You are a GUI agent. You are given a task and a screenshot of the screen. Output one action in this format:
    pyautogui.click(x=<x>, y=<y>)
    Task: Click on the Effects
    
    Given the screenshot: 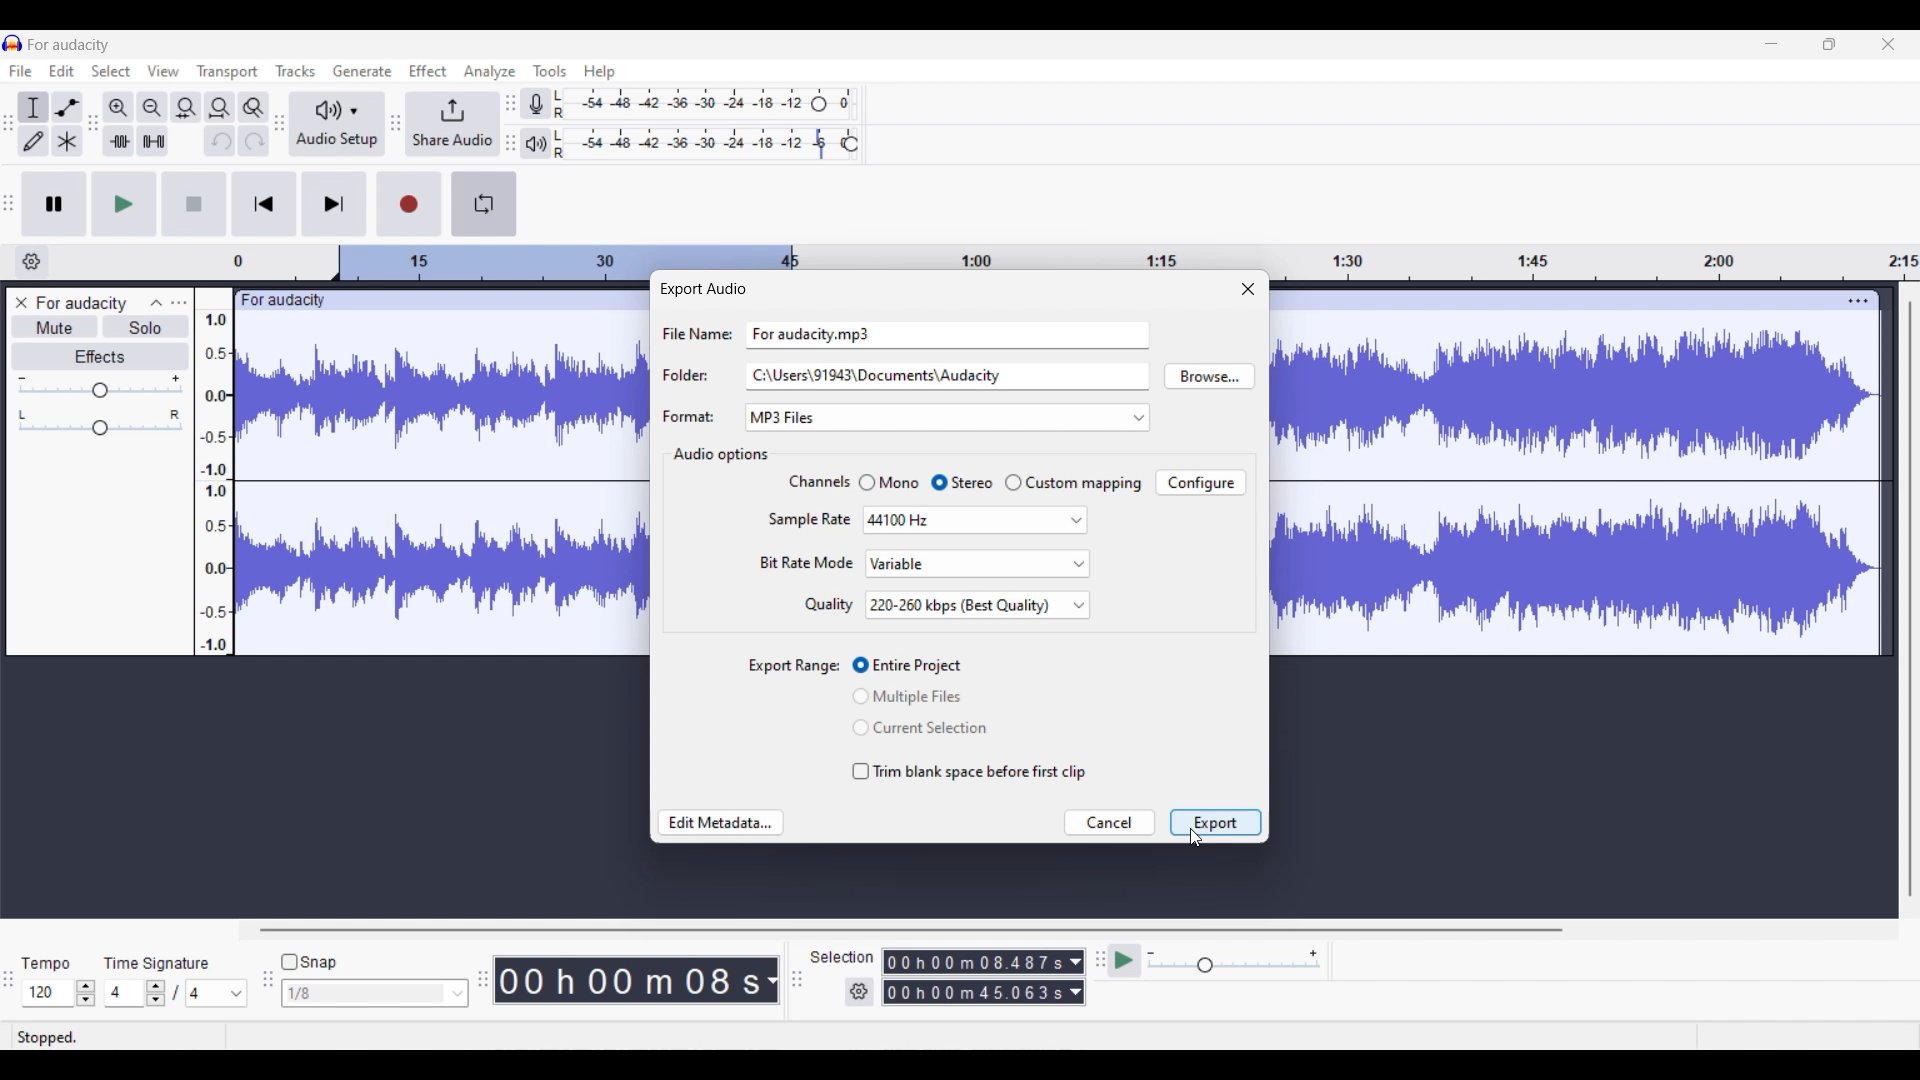 What is the action you would take?
    pyautogui.click(x=101, y=357)
    